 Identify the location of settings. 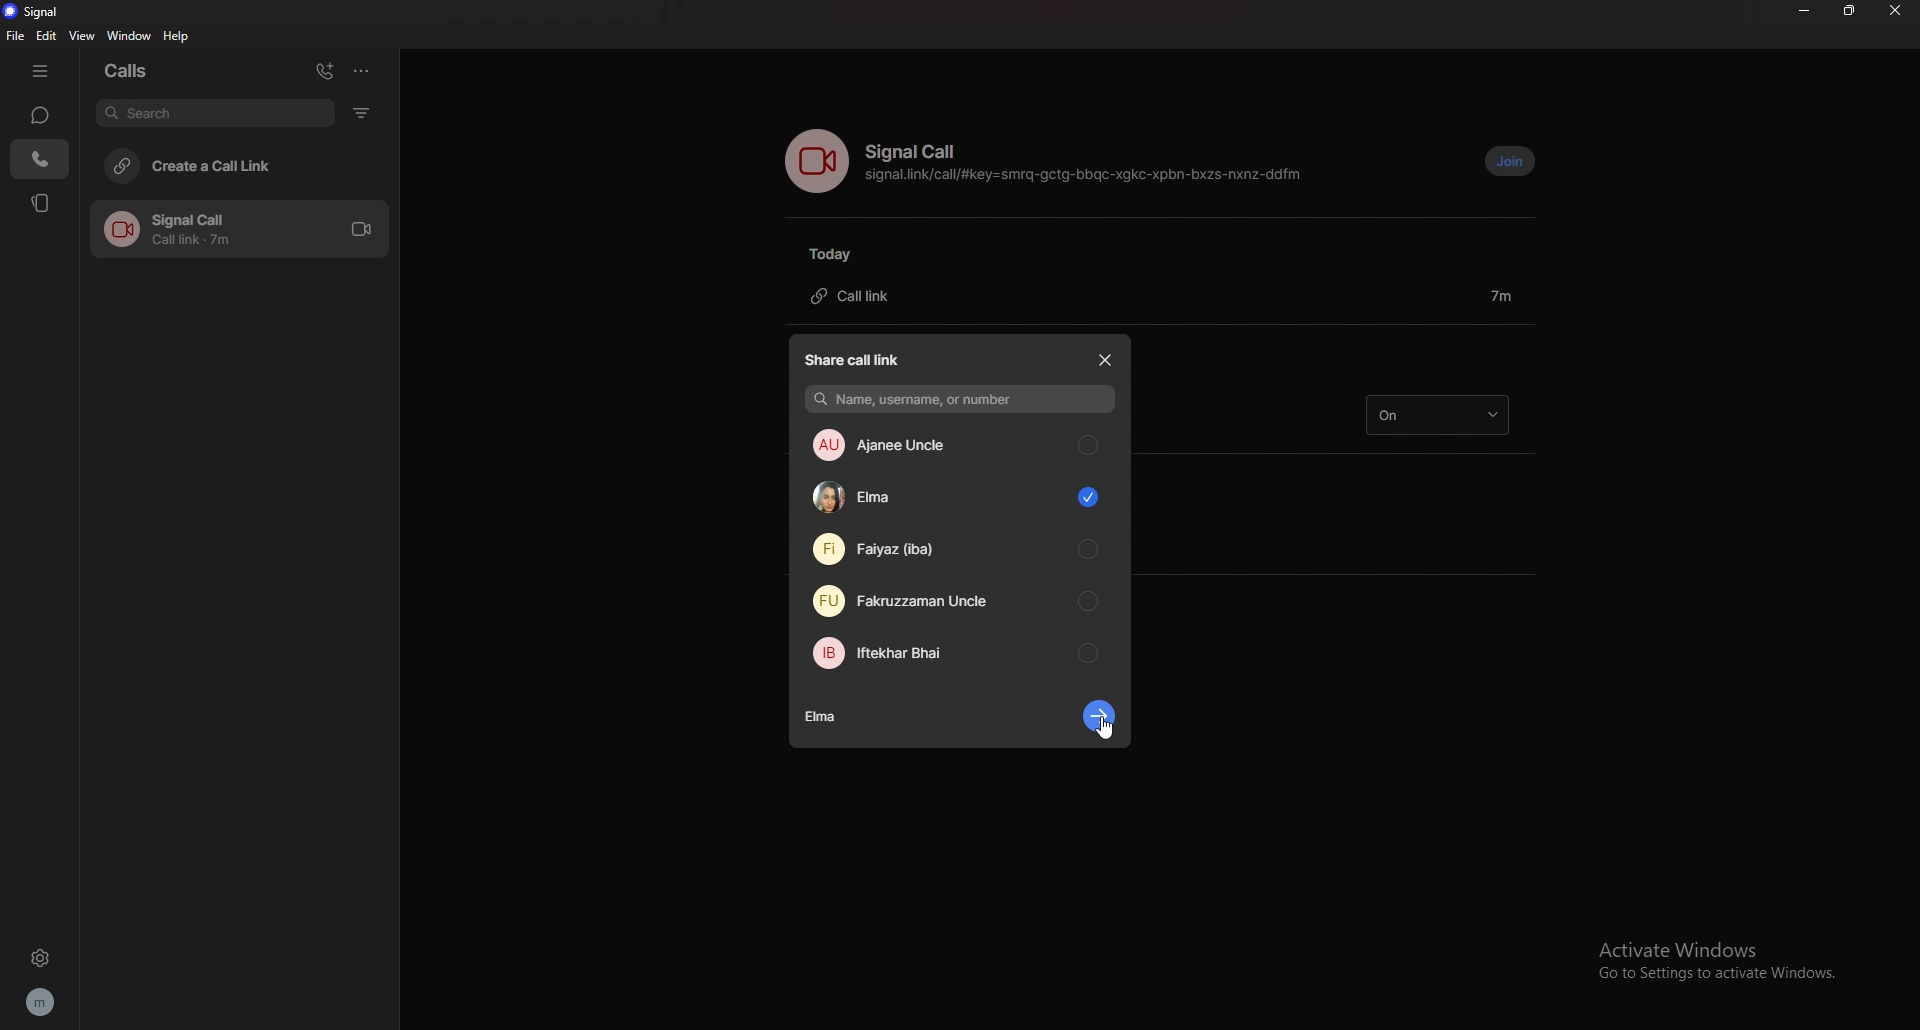
(39, 957).